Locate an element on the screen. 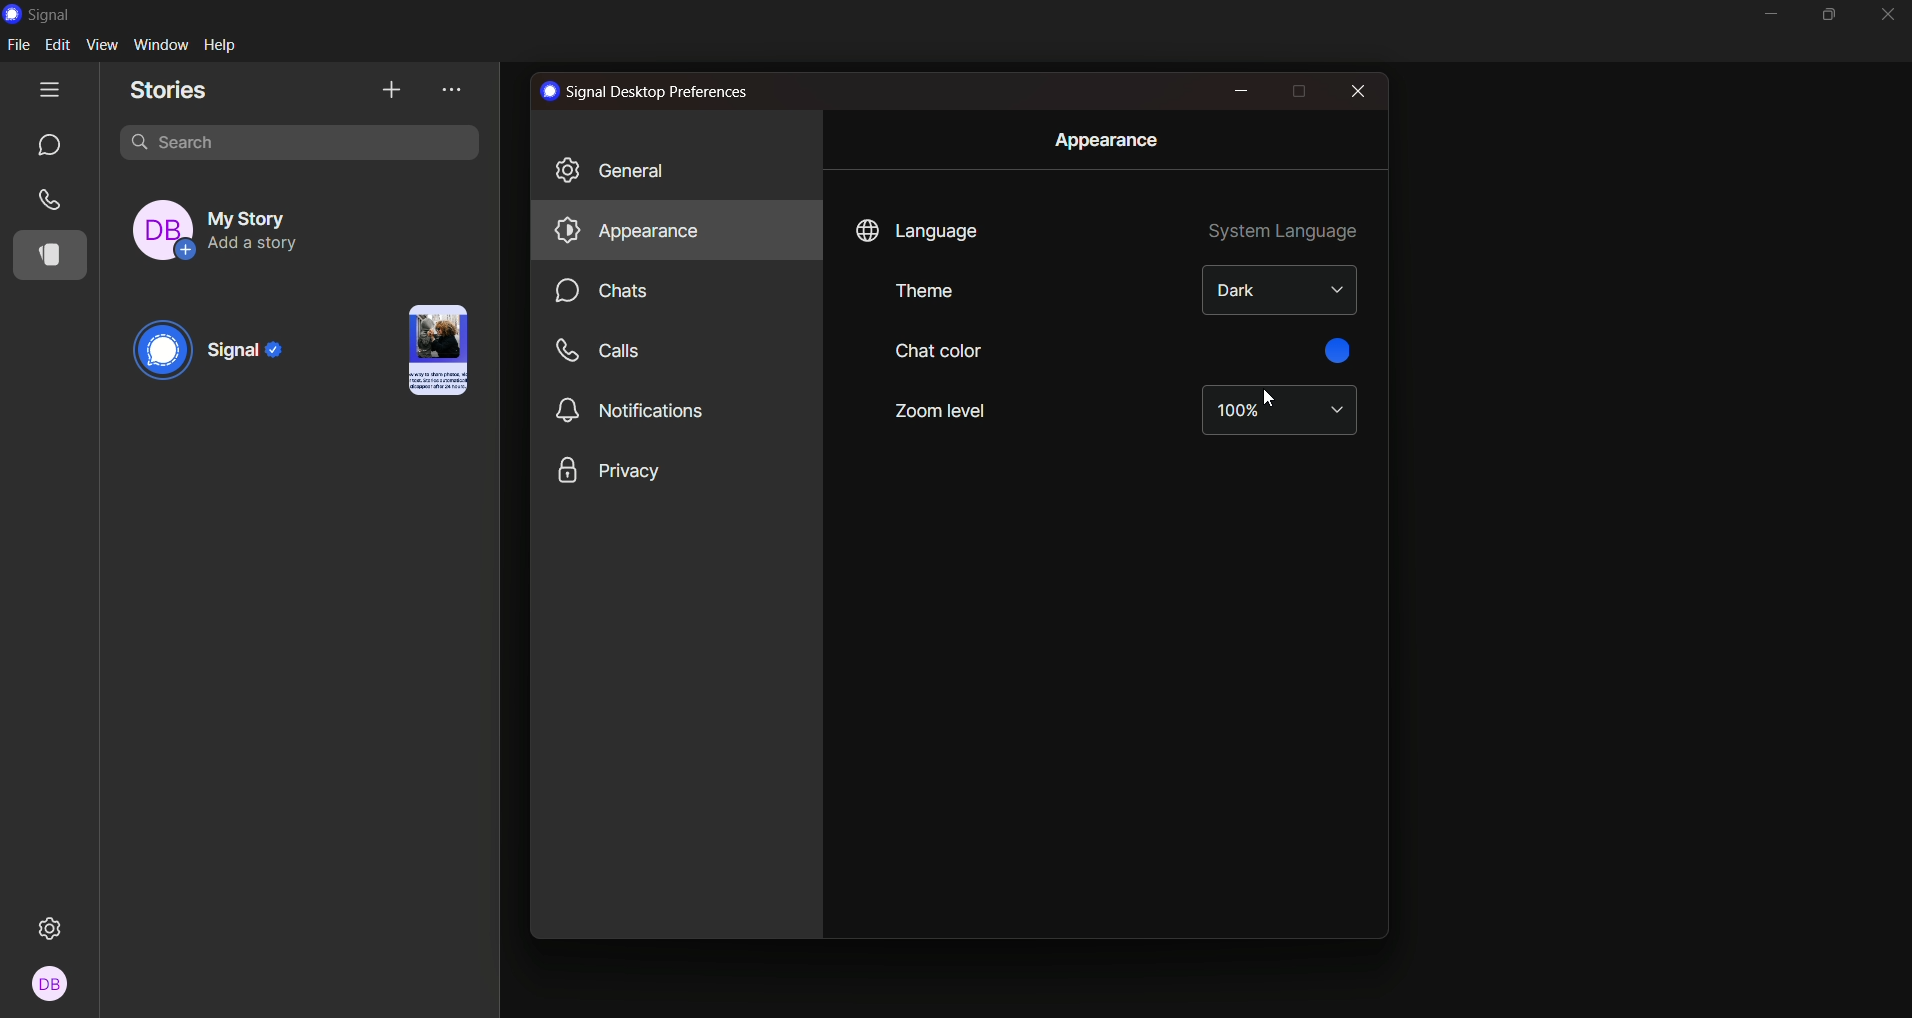 This screenshot has width=1912, height=1018.  is located at coordinates (1336, 352).